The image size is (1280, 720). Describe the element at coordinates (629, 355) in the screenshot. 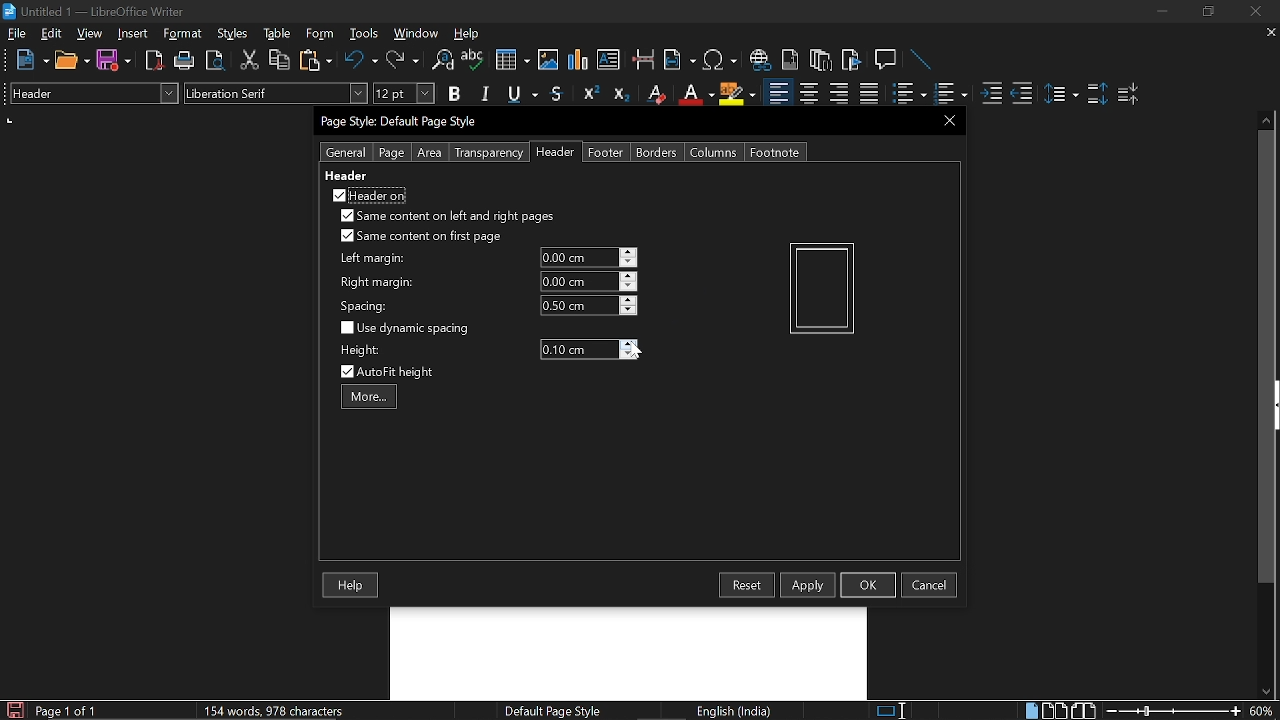

I see `Decrease height` at that location.